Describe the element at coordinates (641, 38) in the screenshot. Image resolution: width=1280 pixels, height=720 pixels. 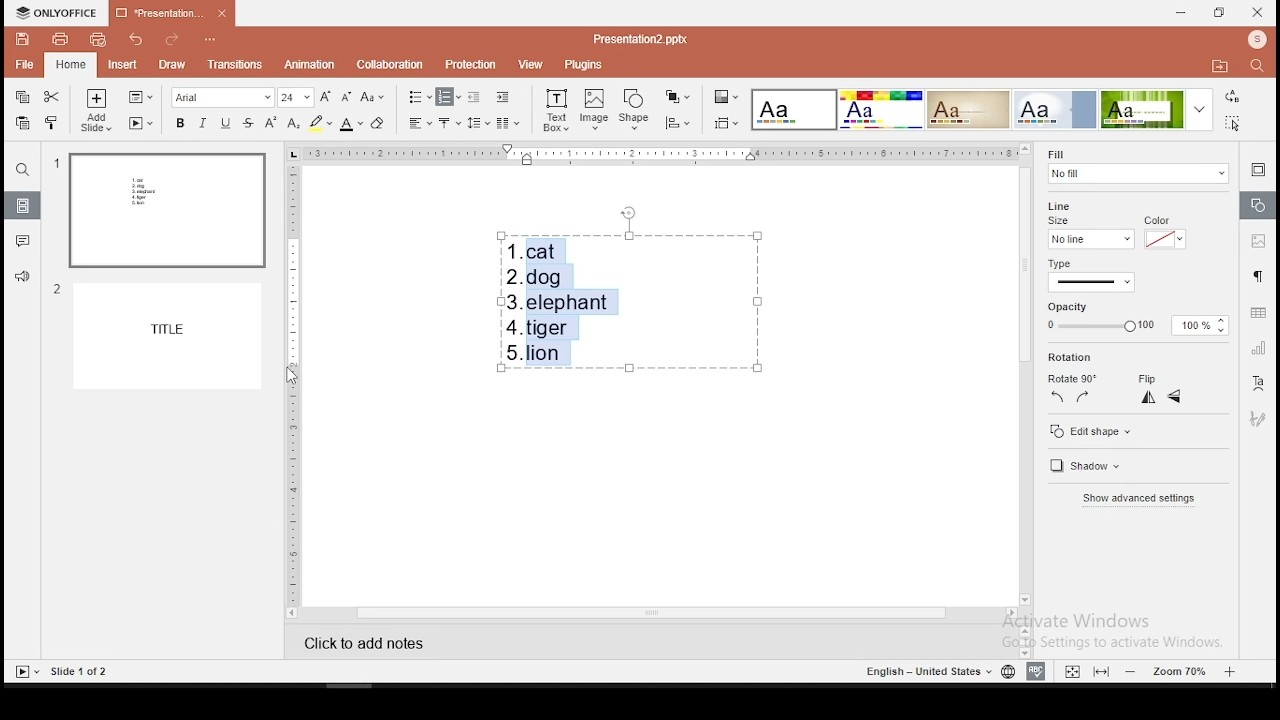
I see `presentation2.pptx` at that location.